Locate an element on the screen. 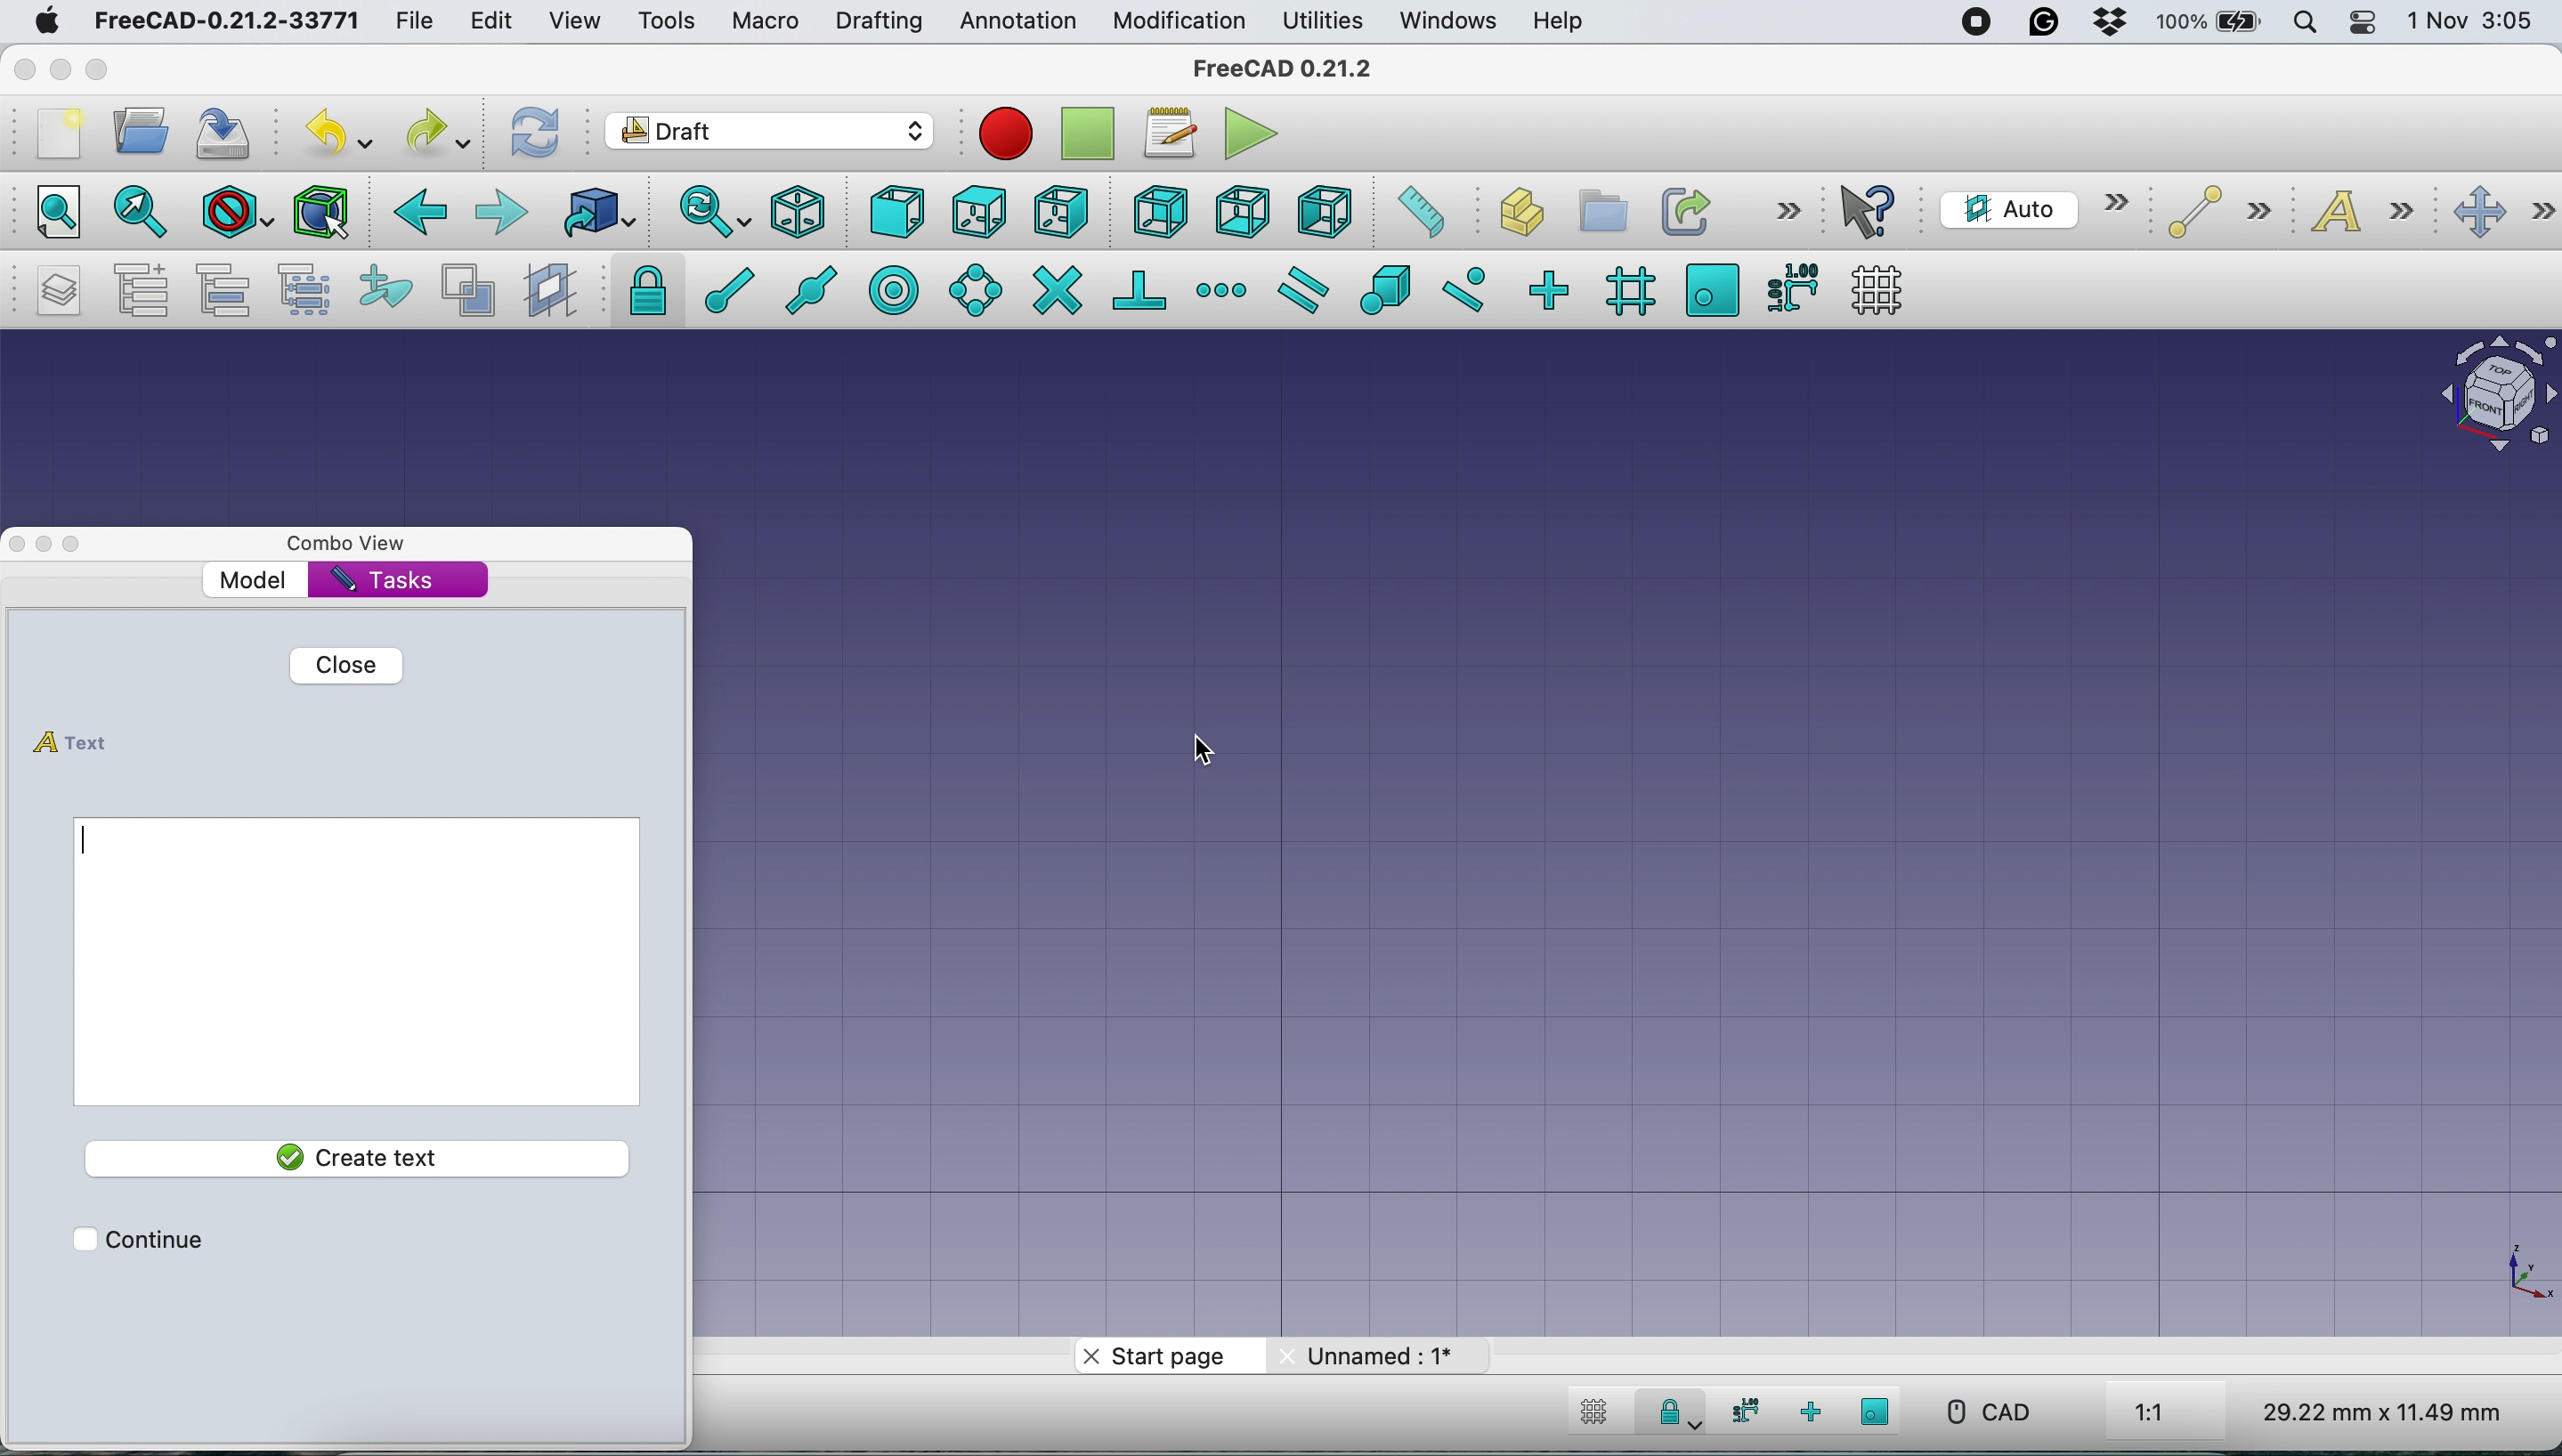  left is located at coordinates (1318, 210).